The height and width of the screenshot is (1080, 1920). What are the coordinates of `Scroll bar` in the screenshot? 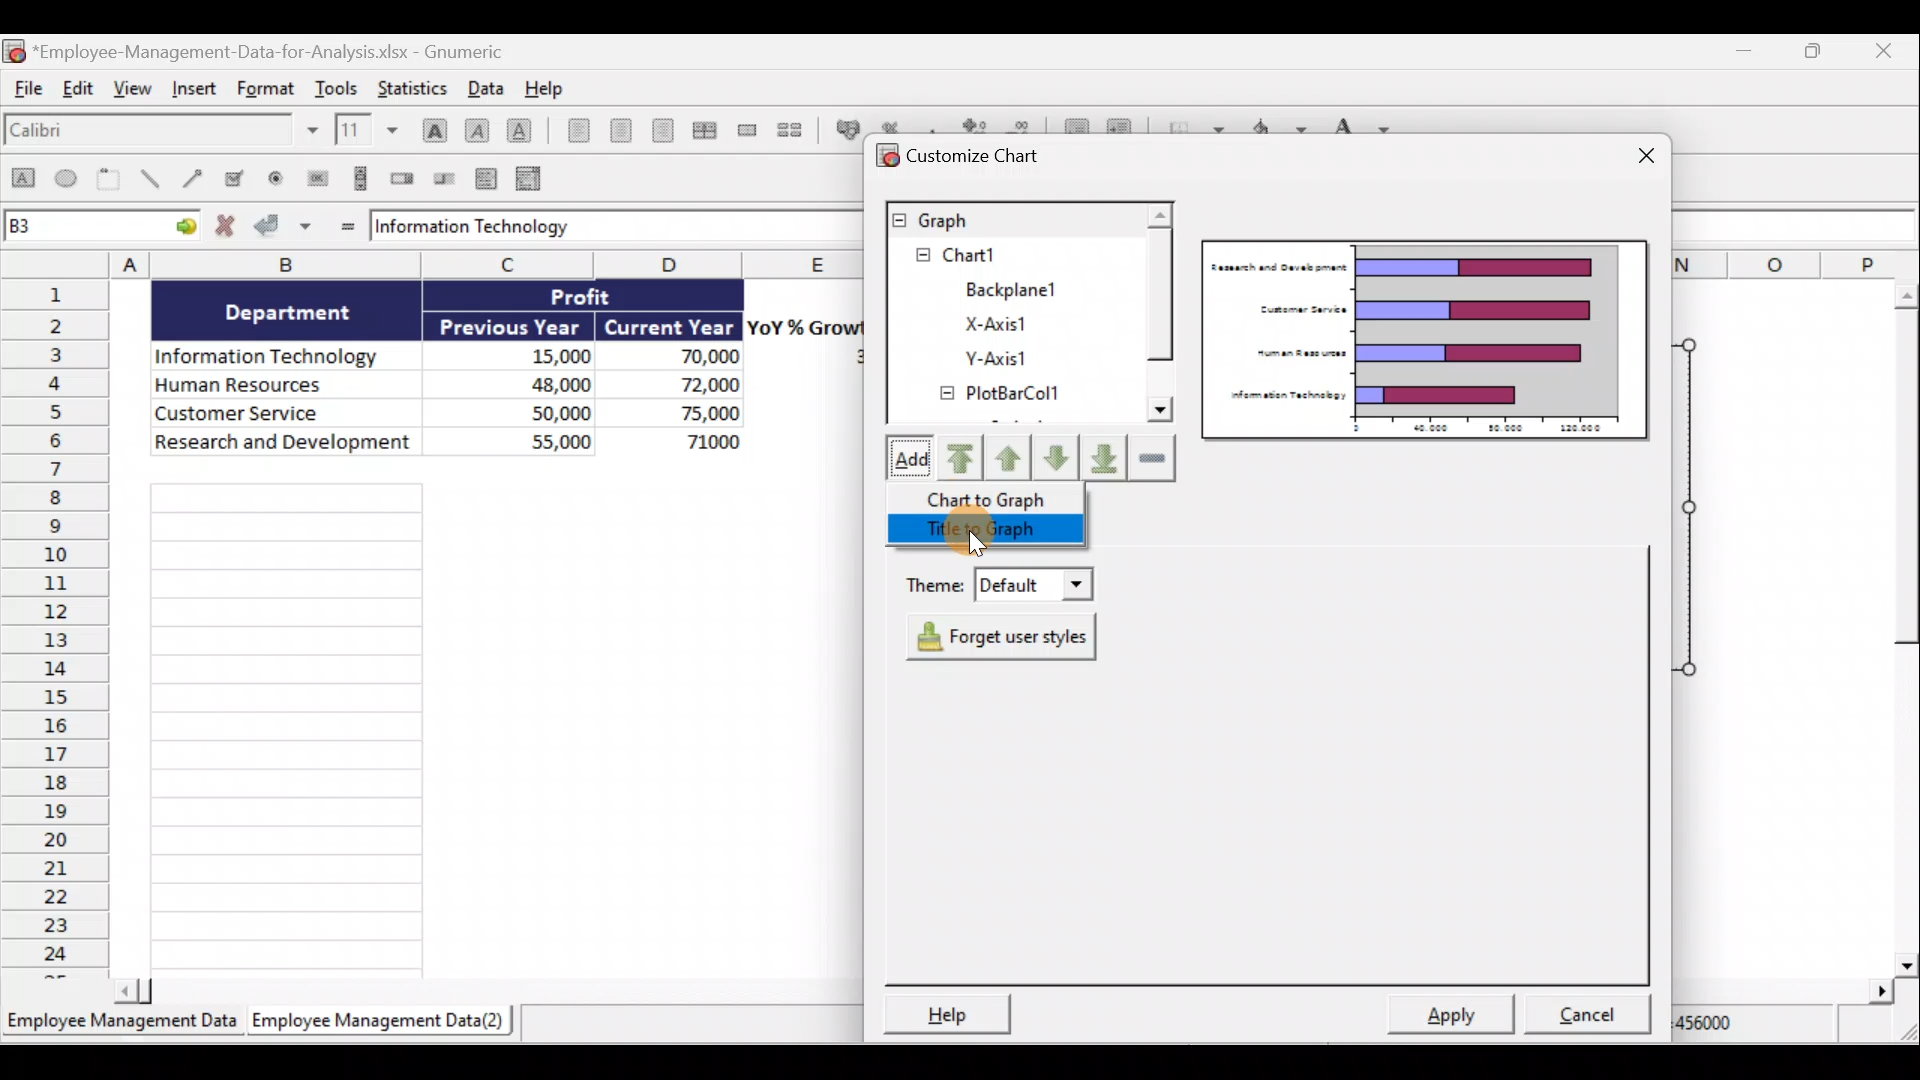 It's located at (479, 991).